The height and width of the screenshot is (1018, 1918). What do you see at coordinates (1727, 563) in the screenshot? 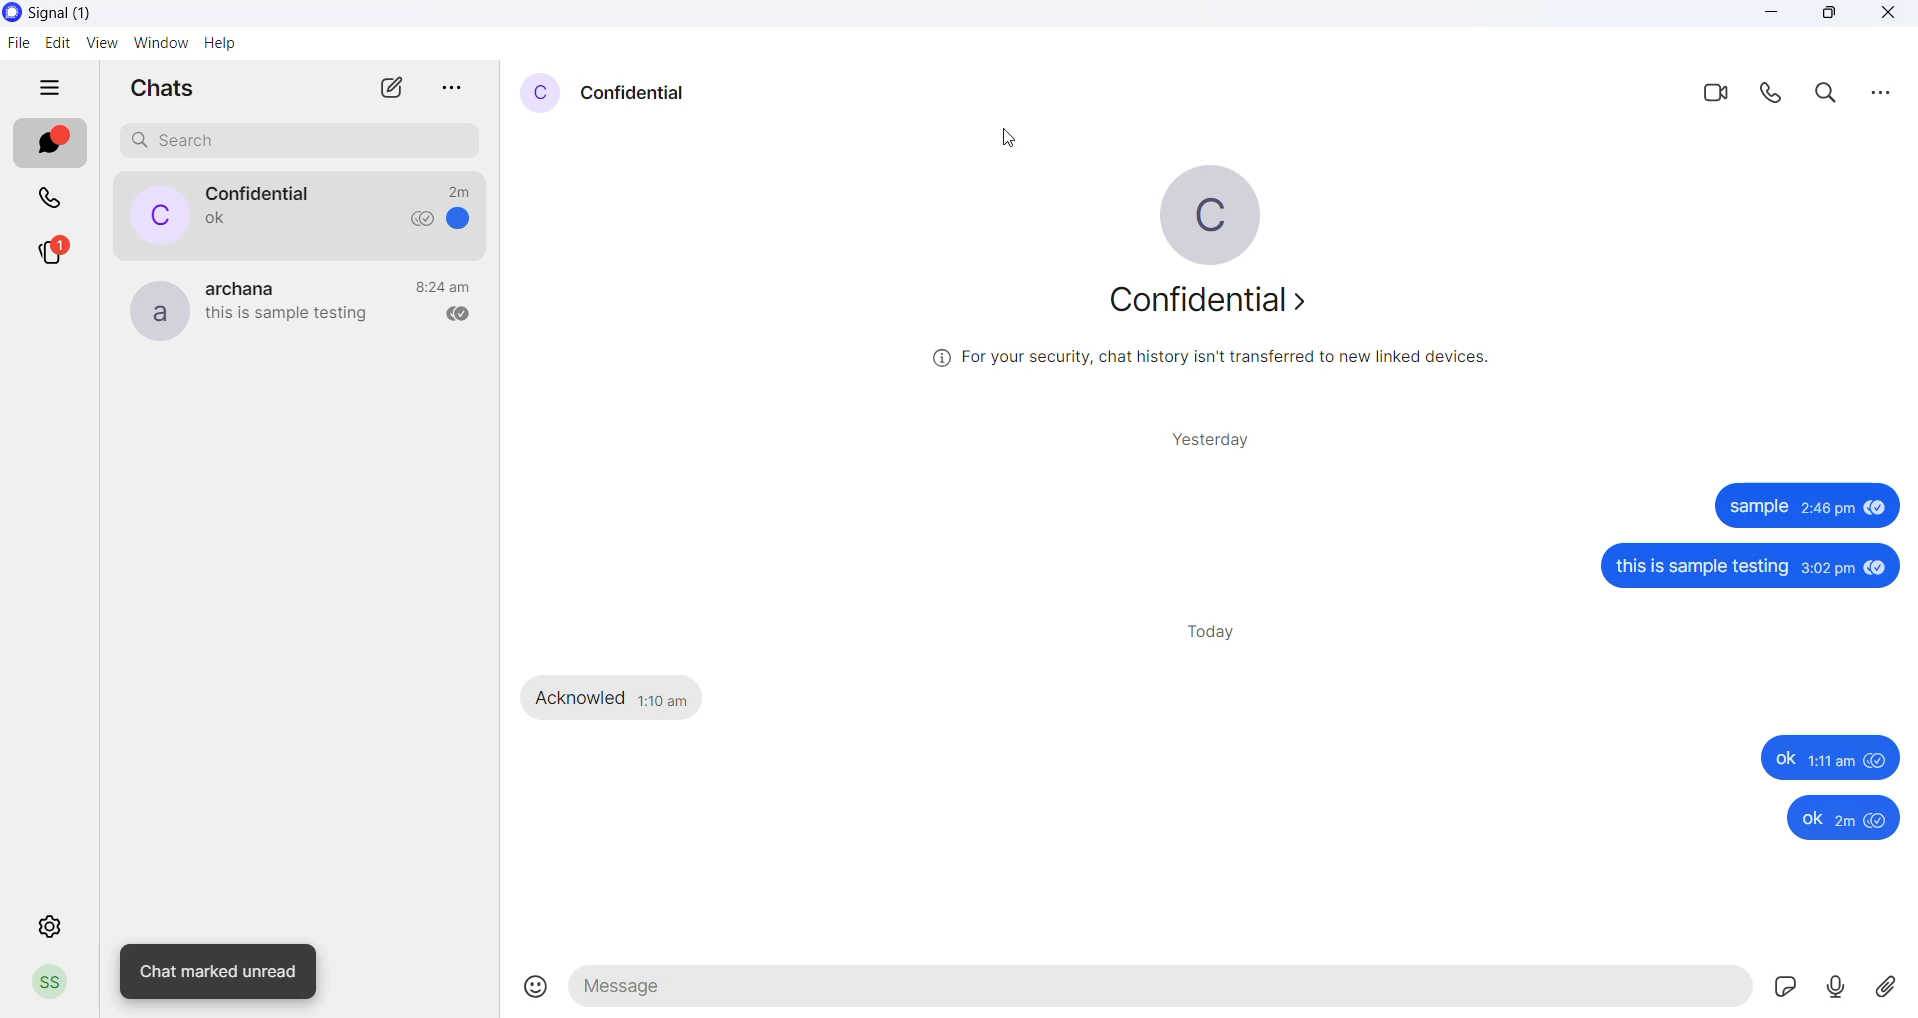
I see `this is sample testing` at bounding box center [1727, 563].